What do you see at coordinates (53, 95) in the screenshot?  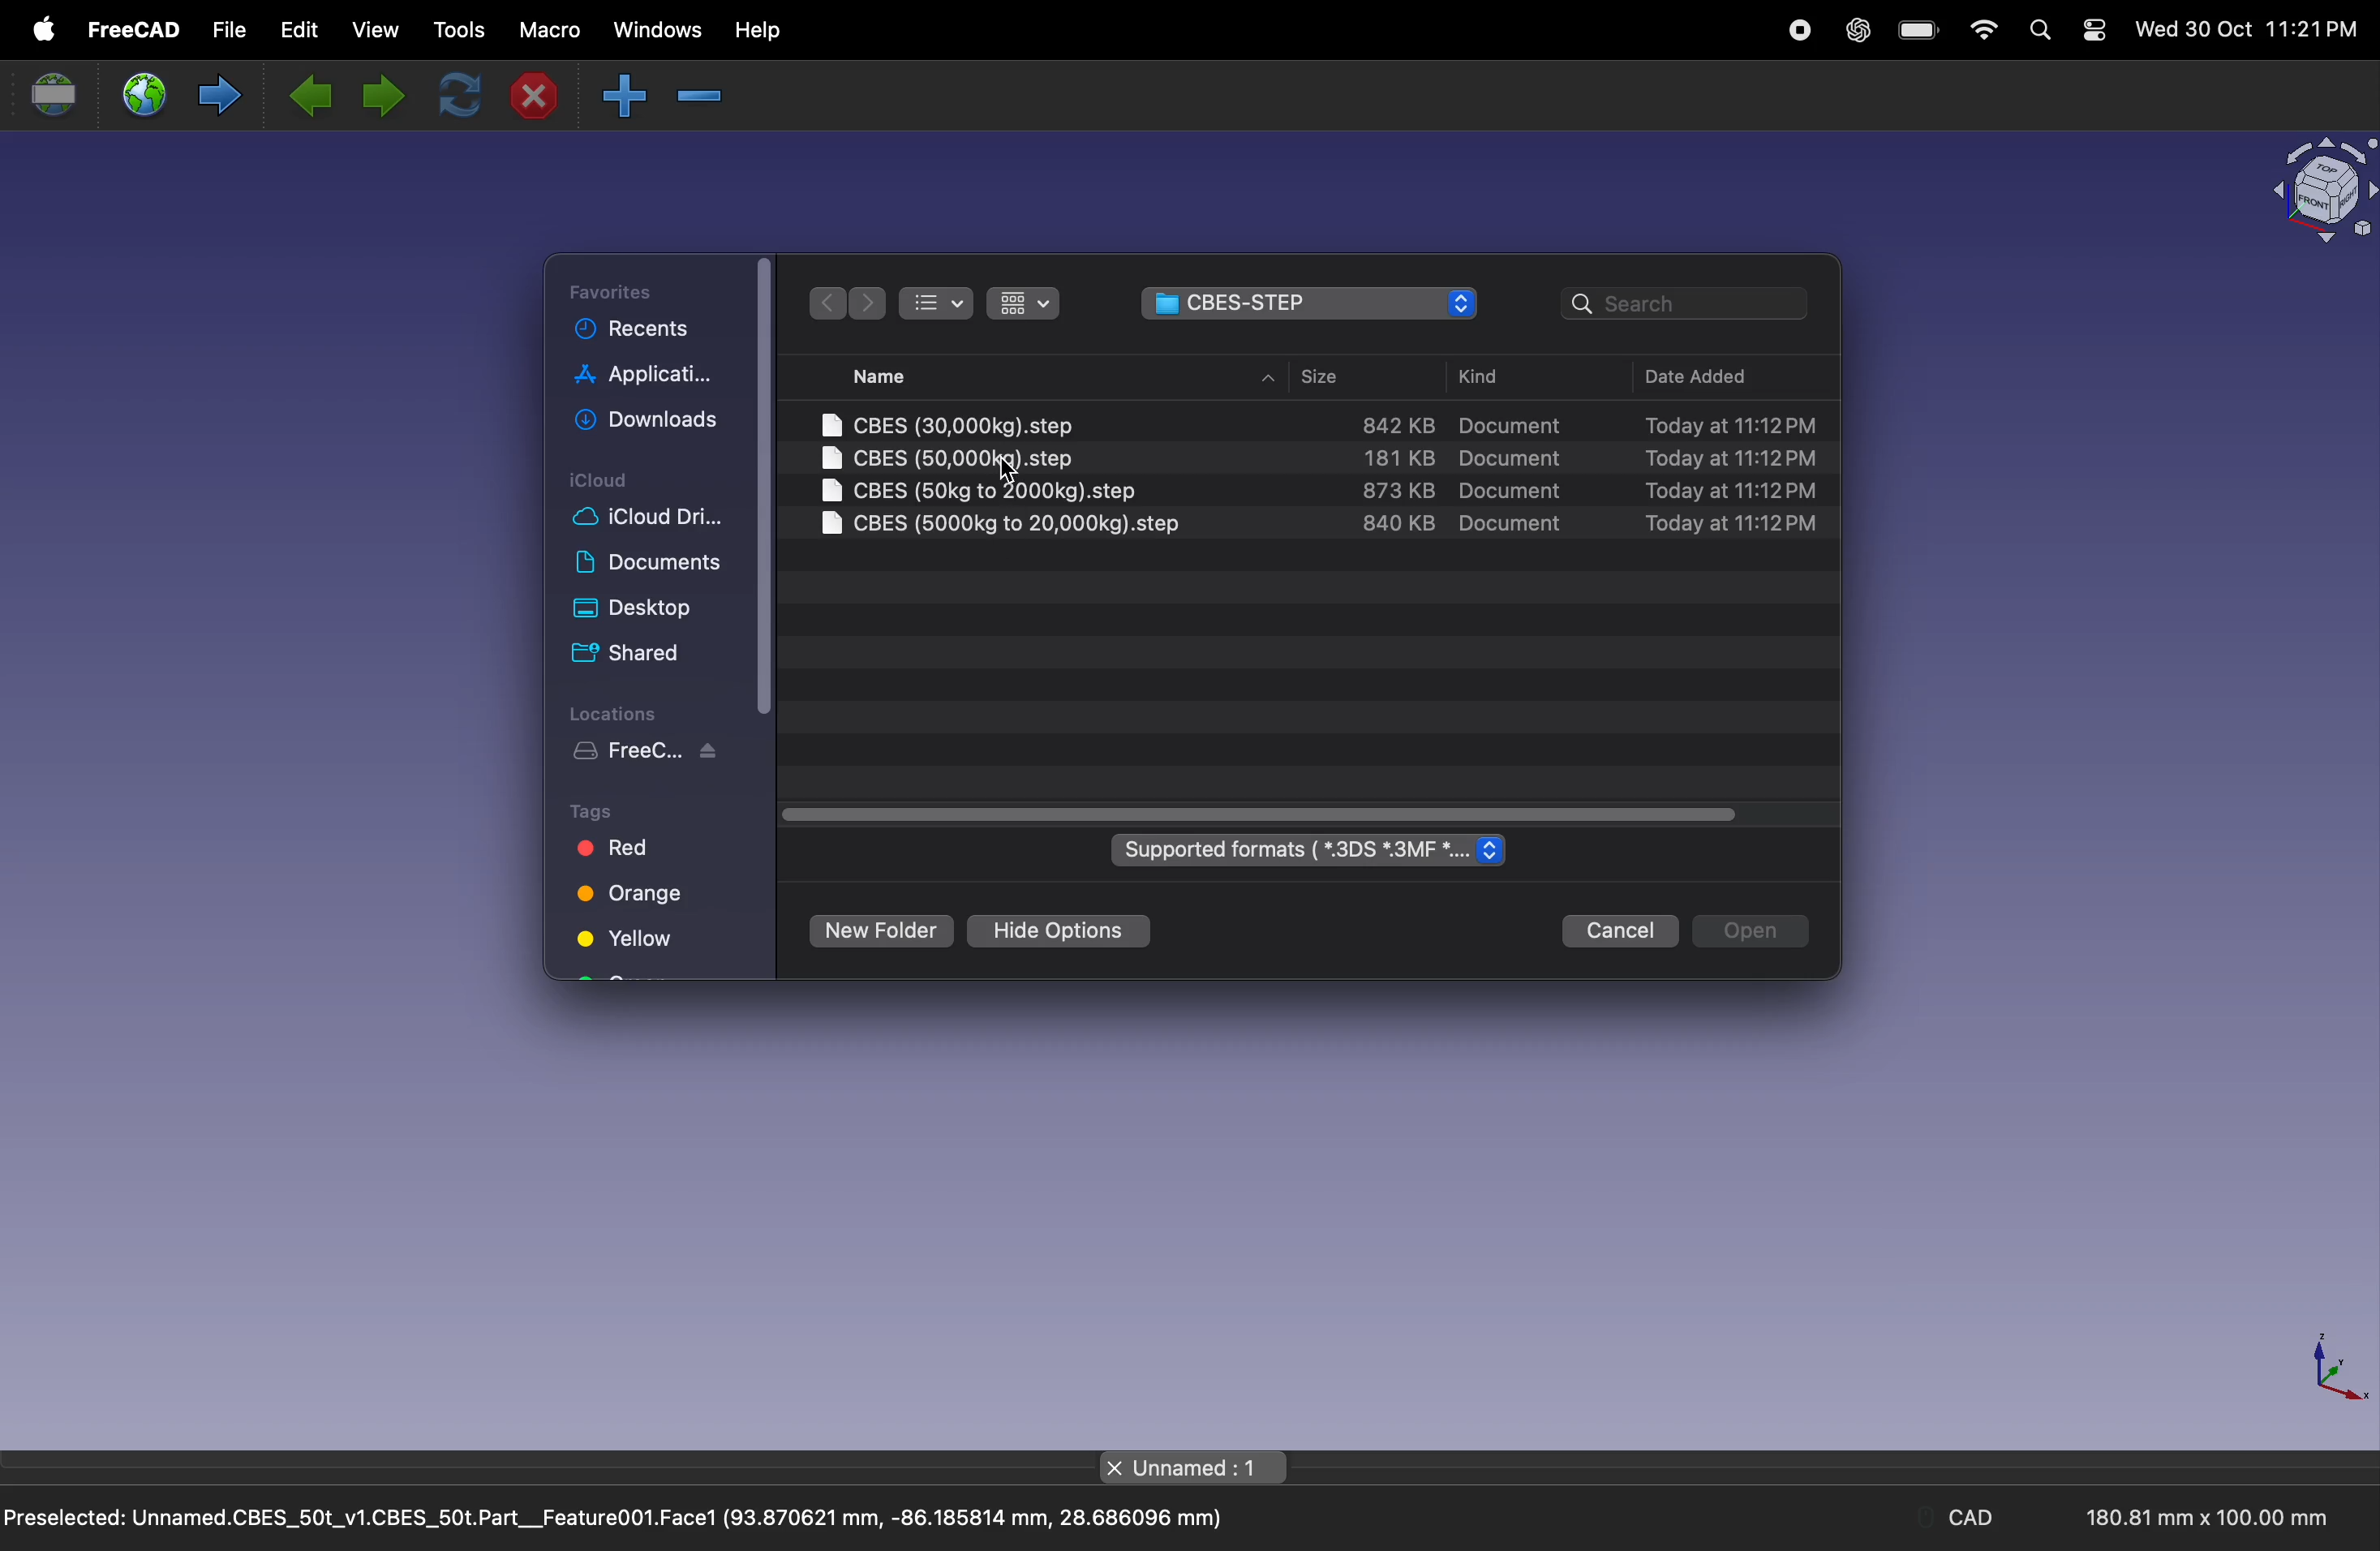 I see `set url` at bounding box center [53, 95].